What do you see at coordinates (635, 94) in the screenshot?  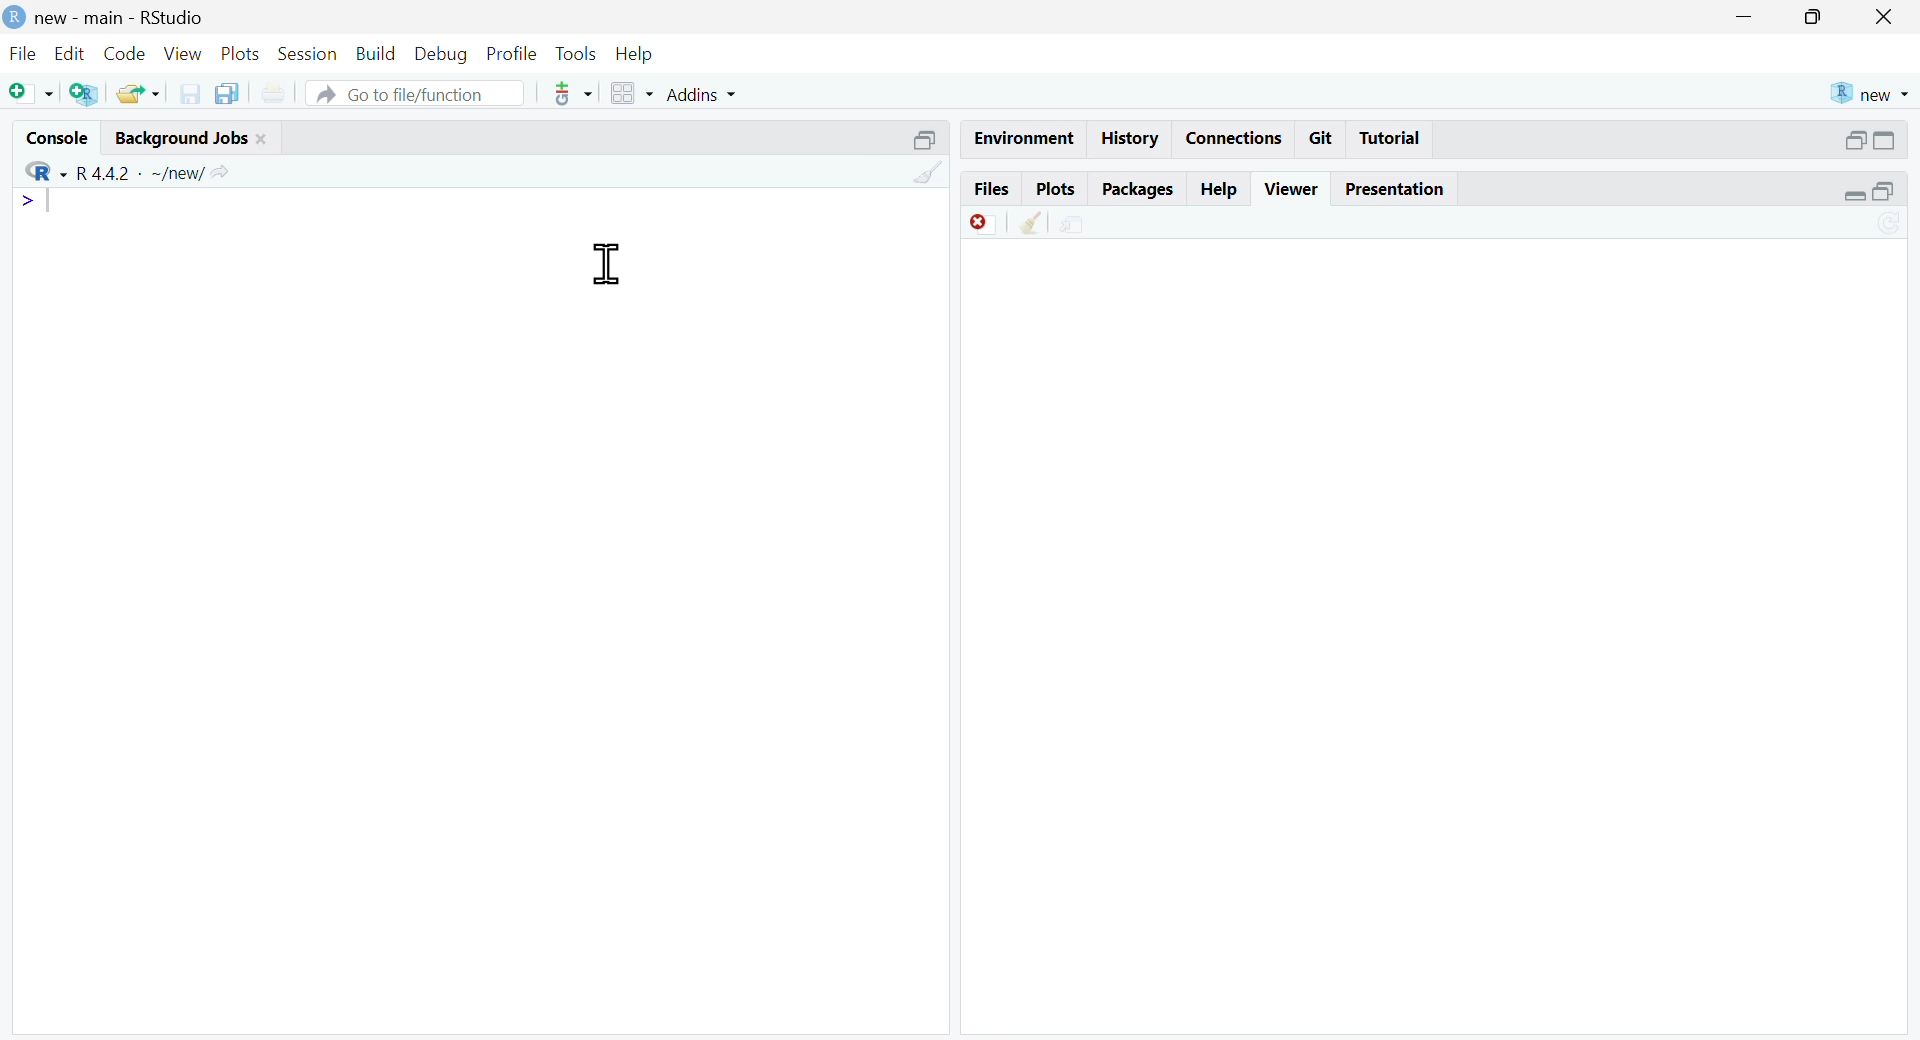 I see `grid` at bounding box center [635, 94].